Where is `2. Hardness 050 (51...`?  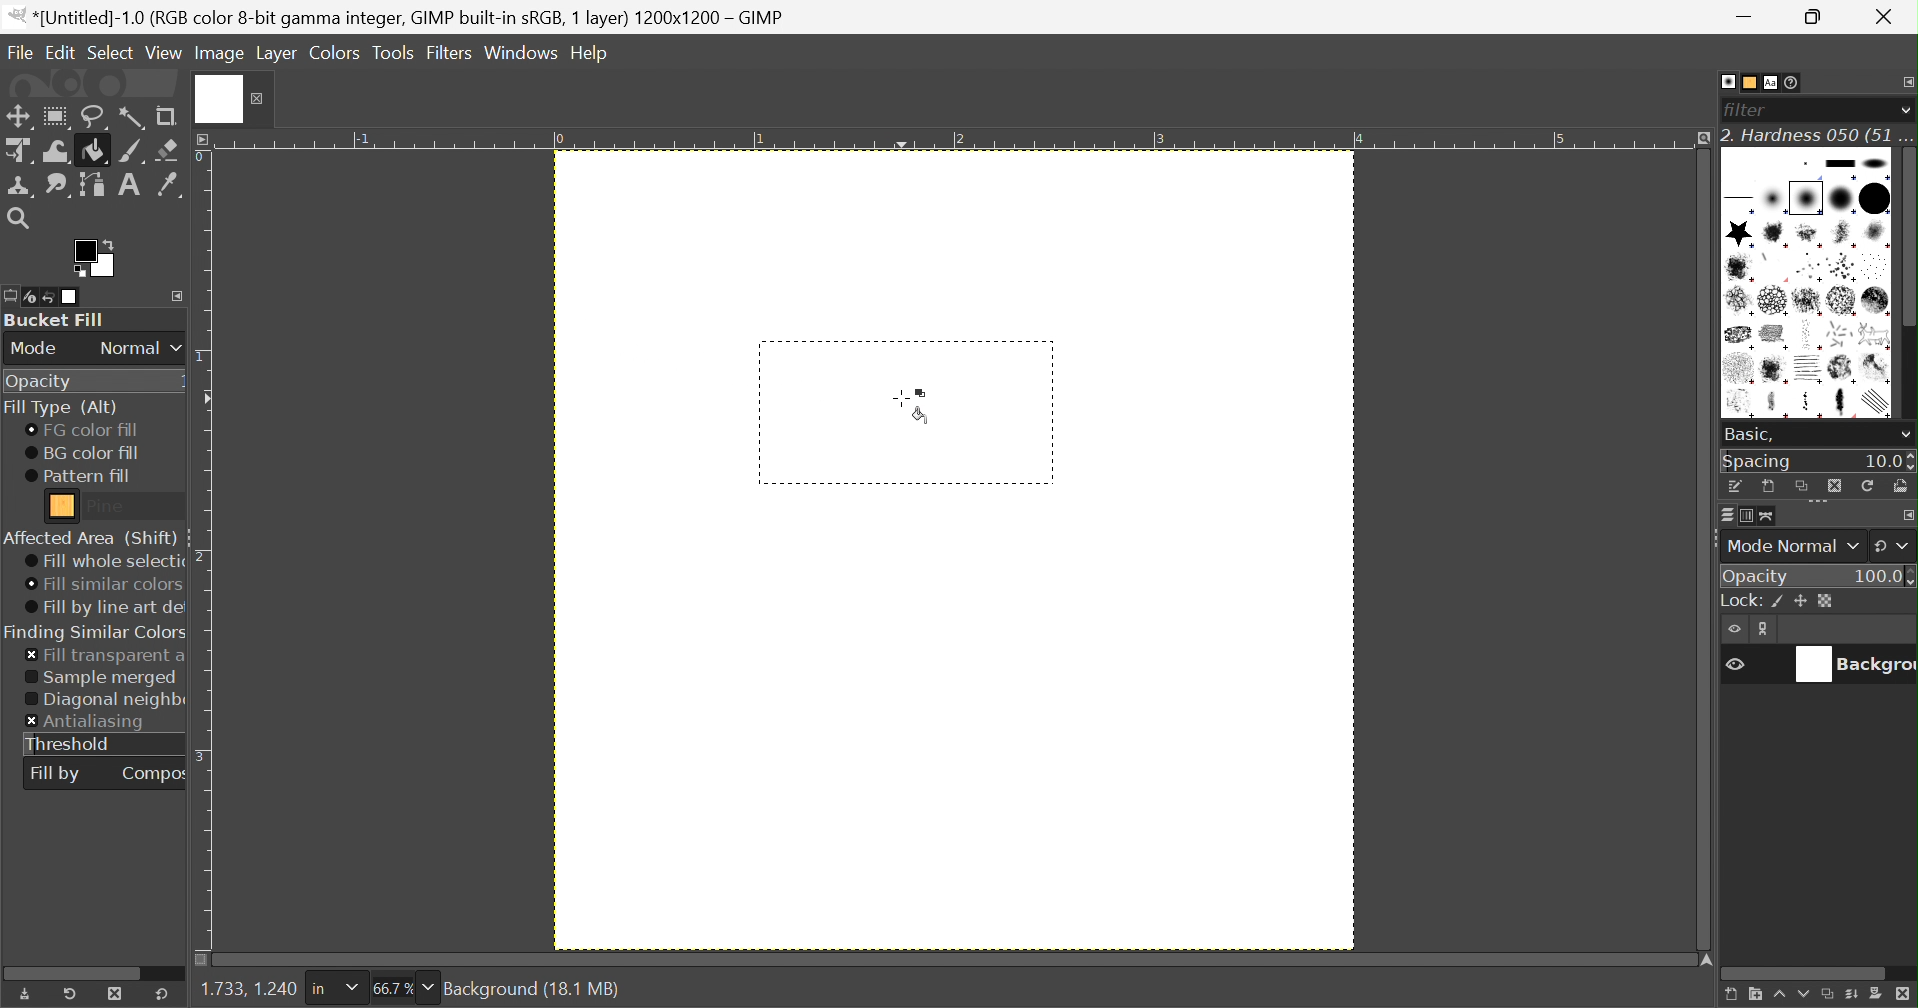 2. Hardness 050 (51... is located at coordinates (1817, 135).